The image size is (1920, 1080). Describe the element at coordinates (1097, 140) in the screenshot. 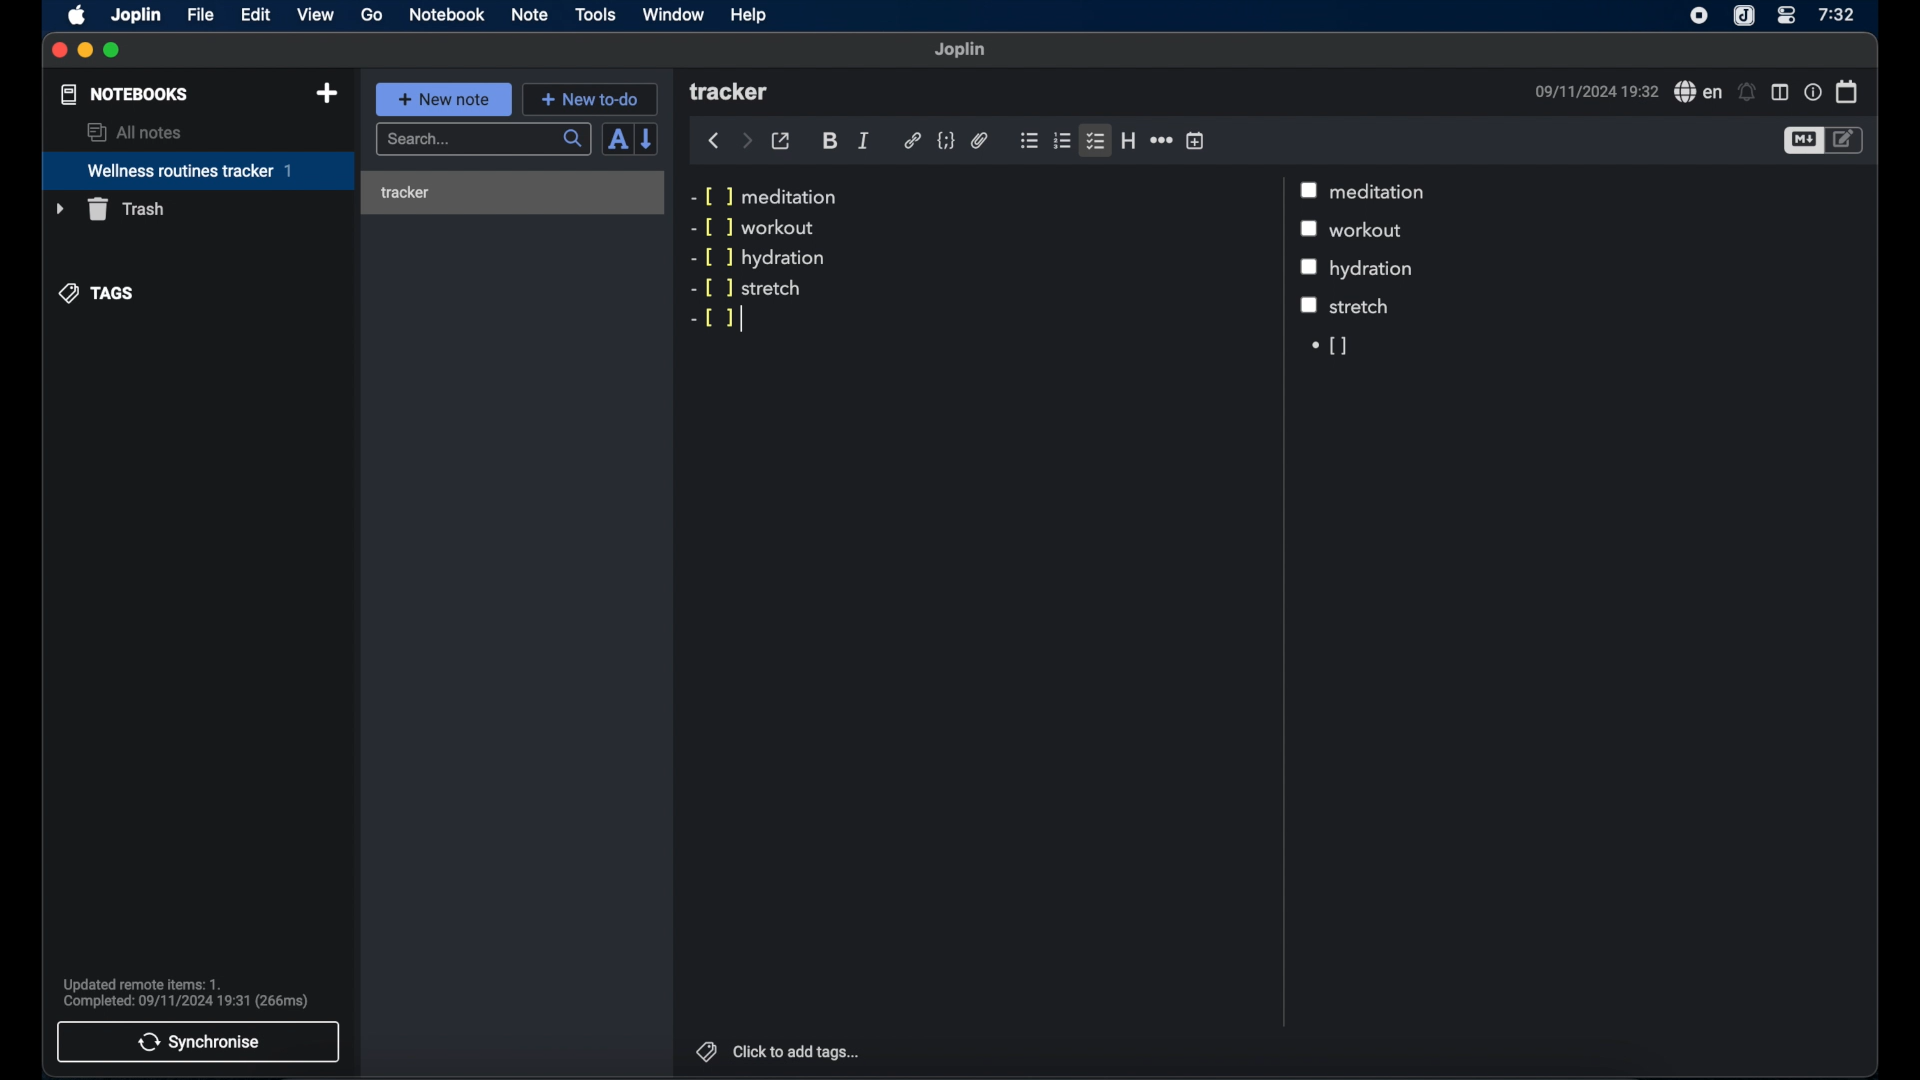

I see `checklist` at that location.